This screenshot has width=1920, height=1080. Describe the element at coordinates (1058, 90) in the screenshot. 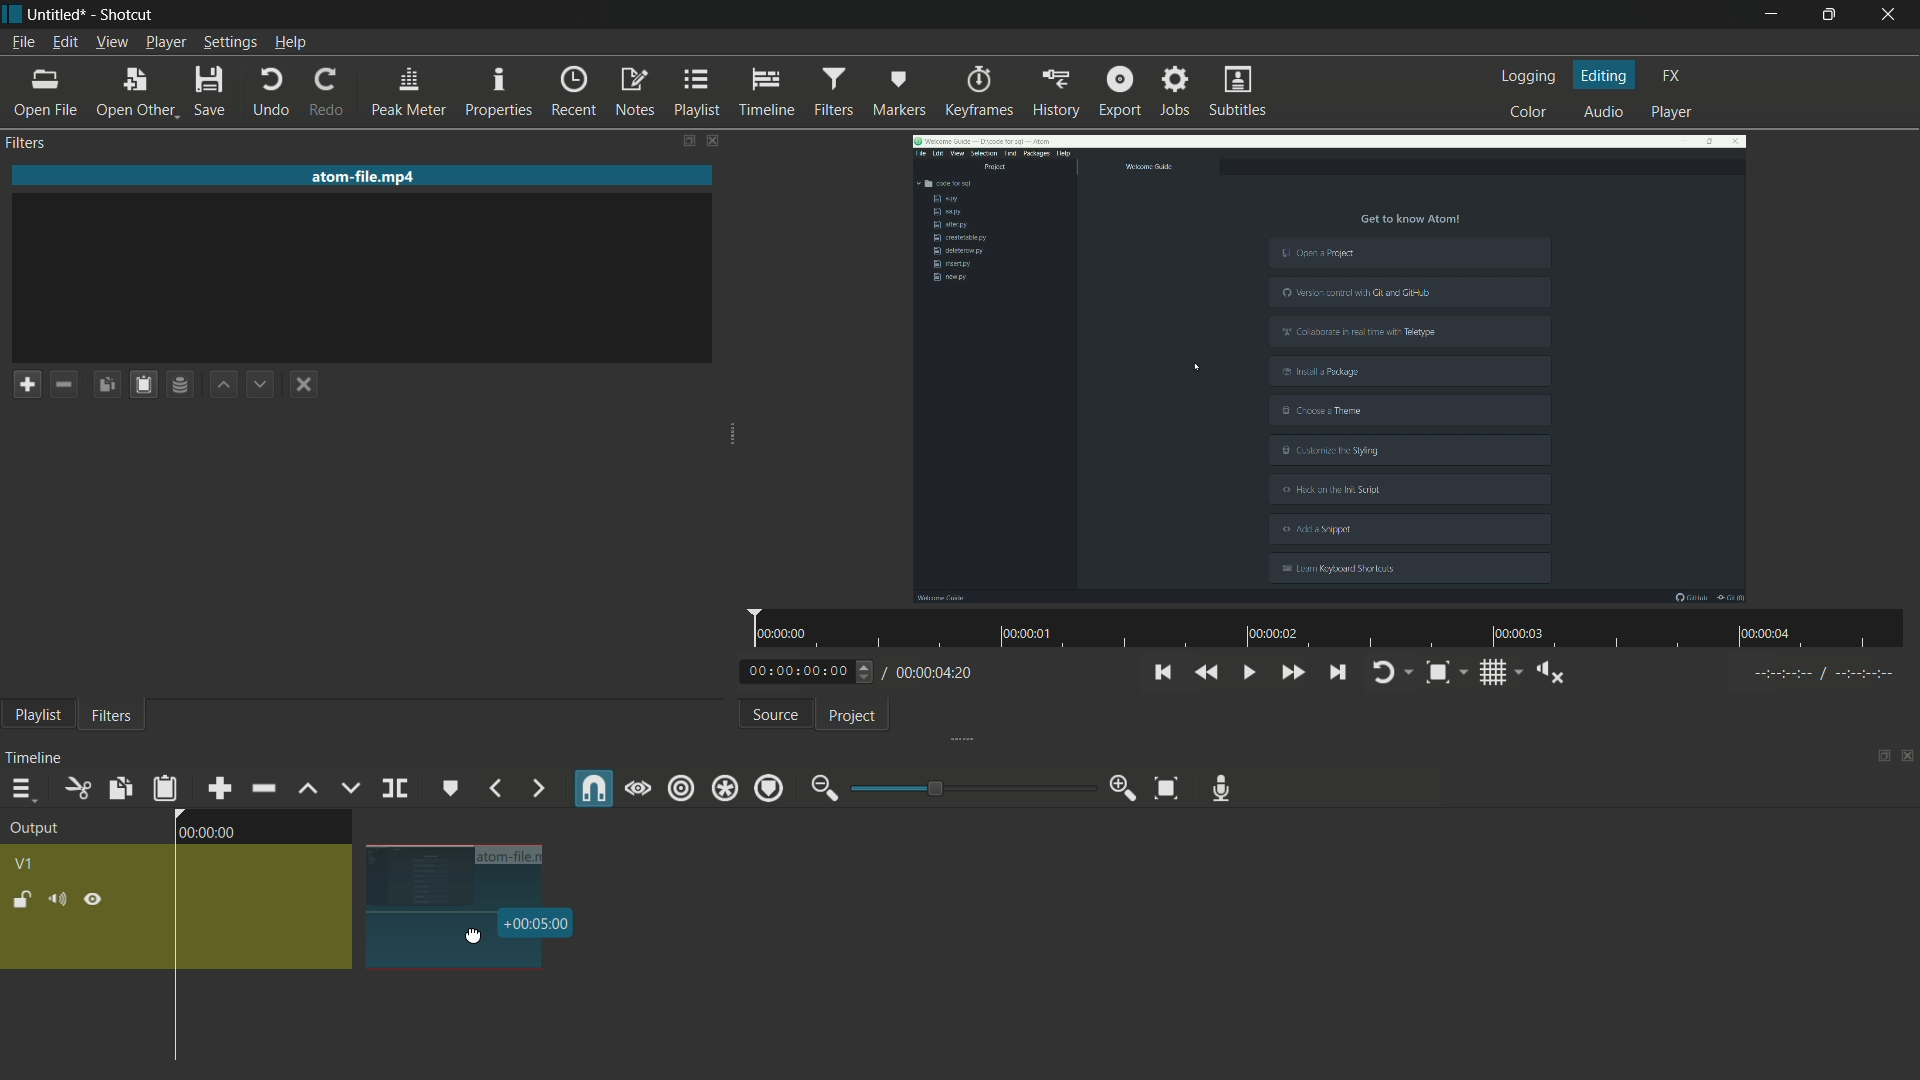

I see `history` at that location.